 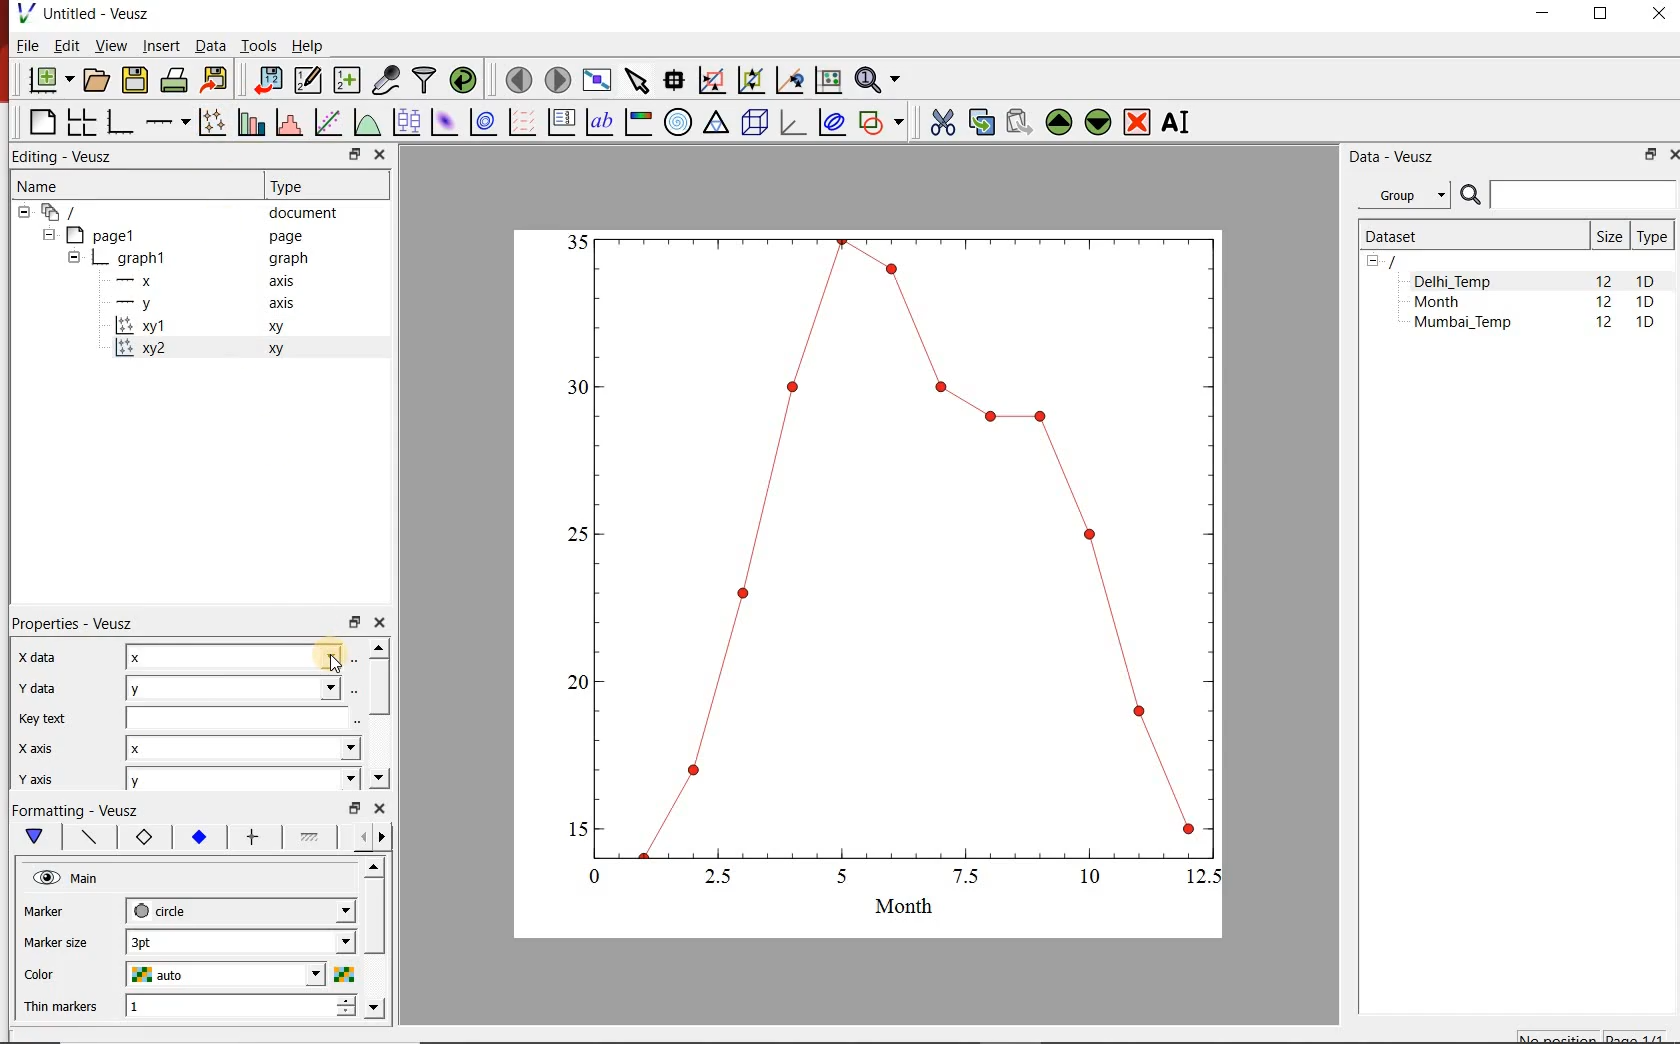 What do you see at coordinates (57, 975) in the screenshot?
I see `color` at bounding box center [57, 975].